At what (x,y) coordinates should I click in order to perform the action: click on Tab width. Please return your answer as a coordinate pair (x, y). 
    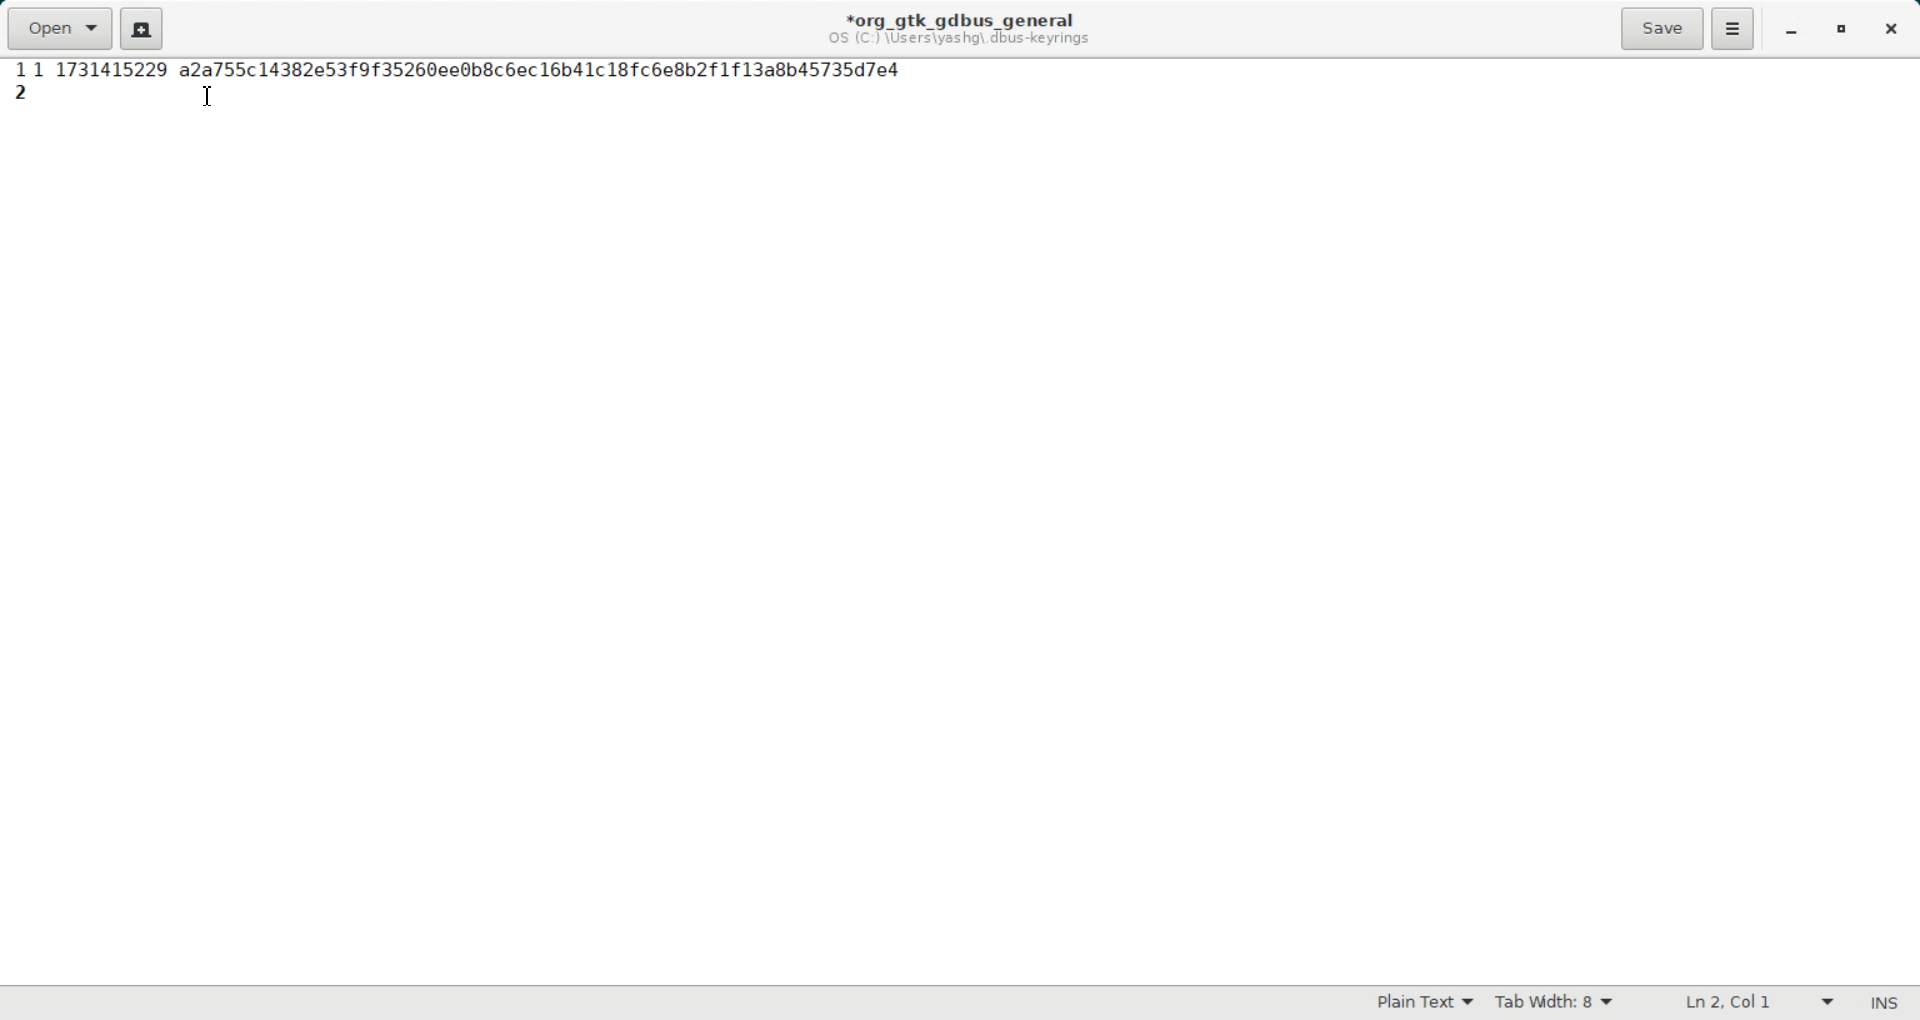
    Looking at the image, I should click on (1555, 1003).